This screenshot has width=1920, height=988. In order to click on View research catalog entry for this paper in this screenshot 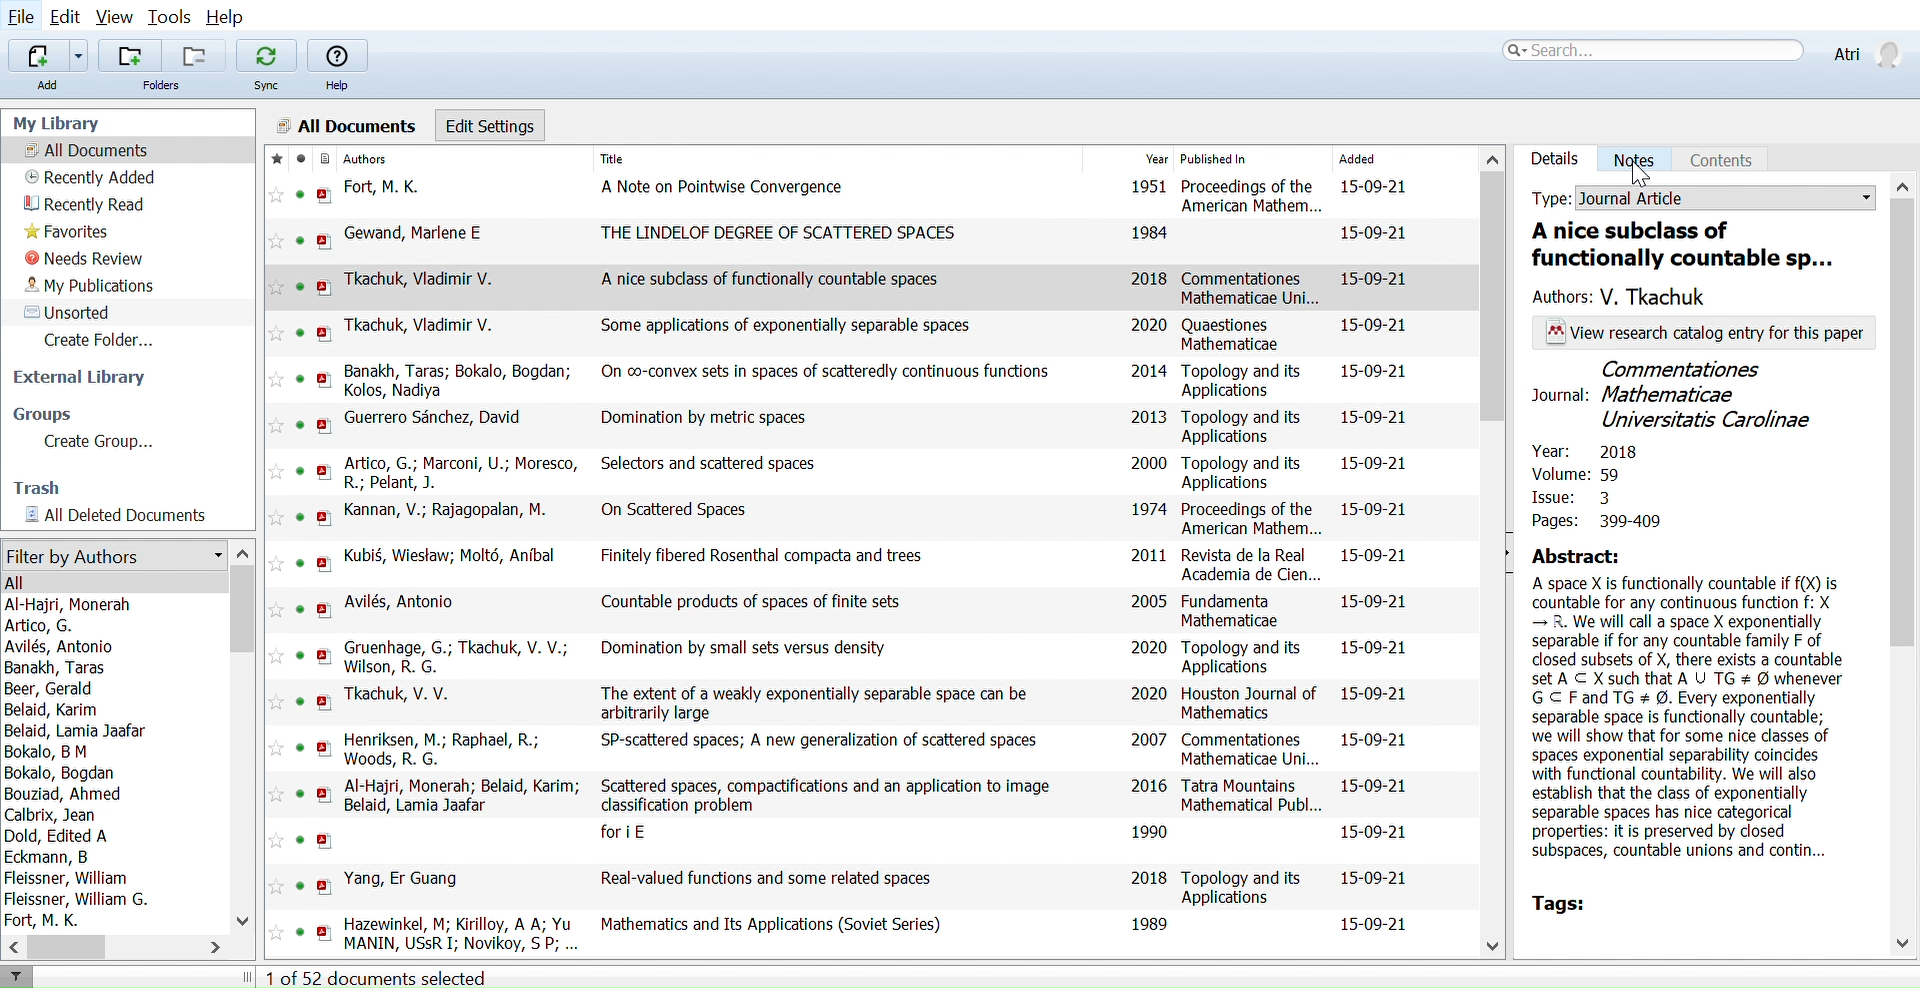, I will do `click(1704, 332)`.